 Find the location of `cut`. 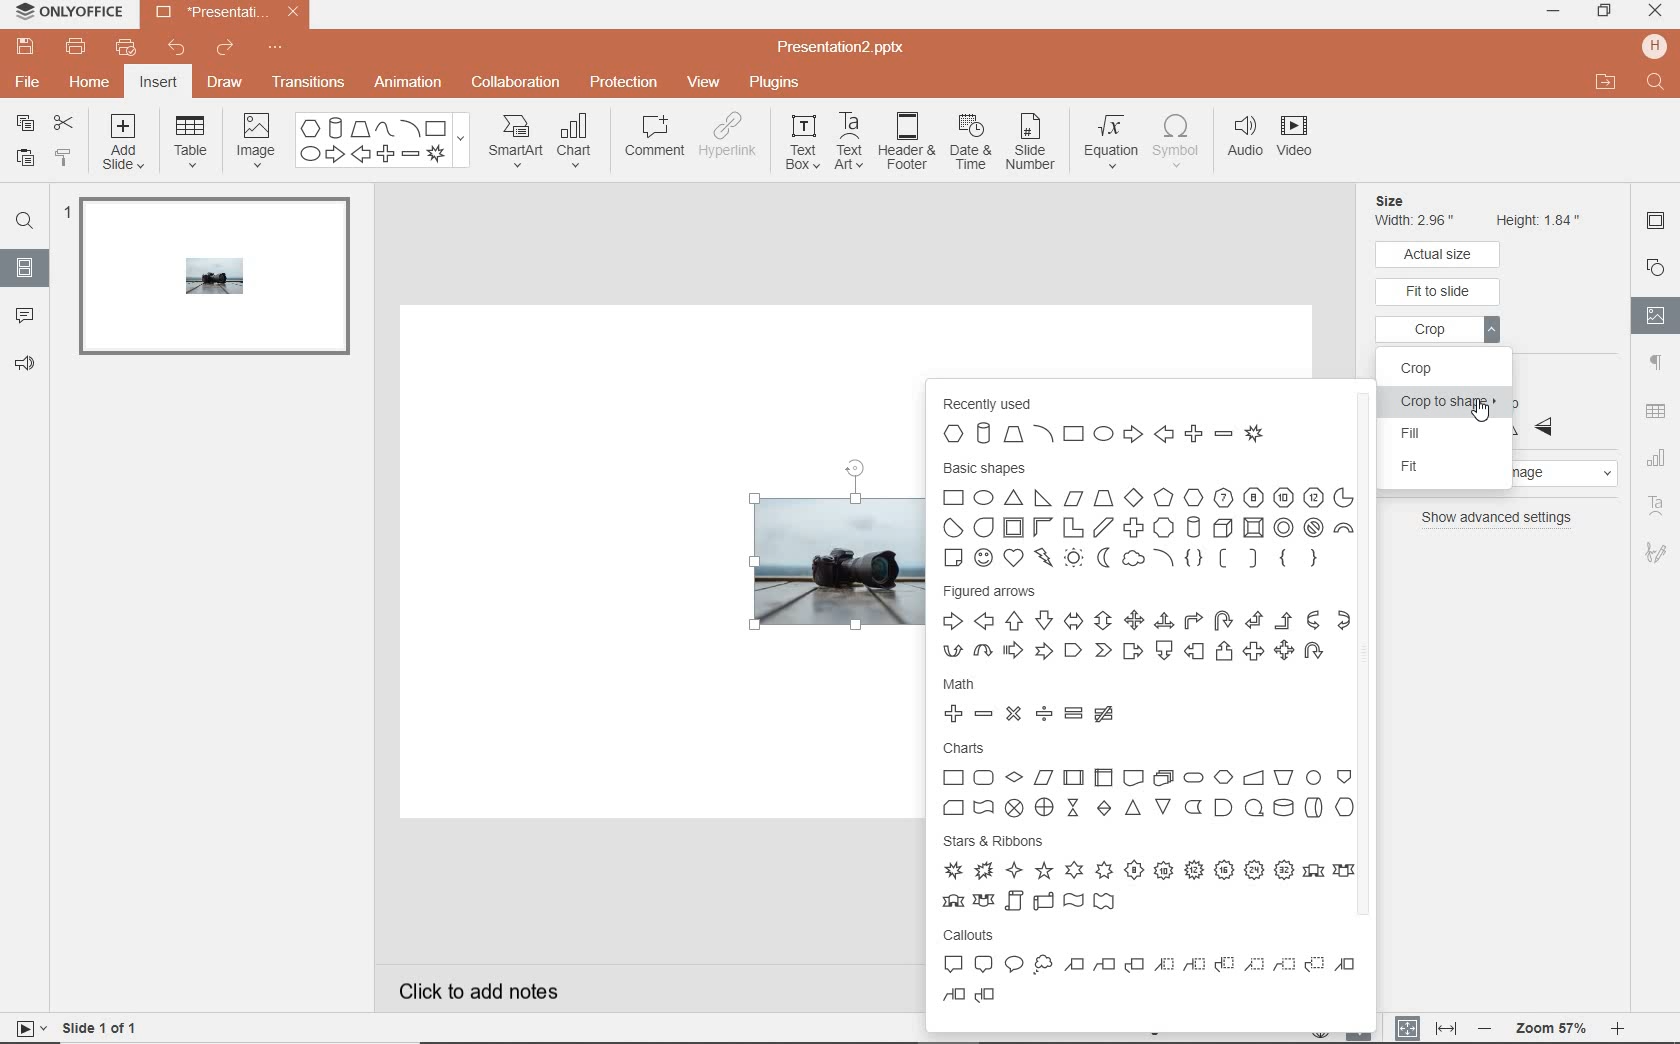

cut is located at coordinates (65, 122).